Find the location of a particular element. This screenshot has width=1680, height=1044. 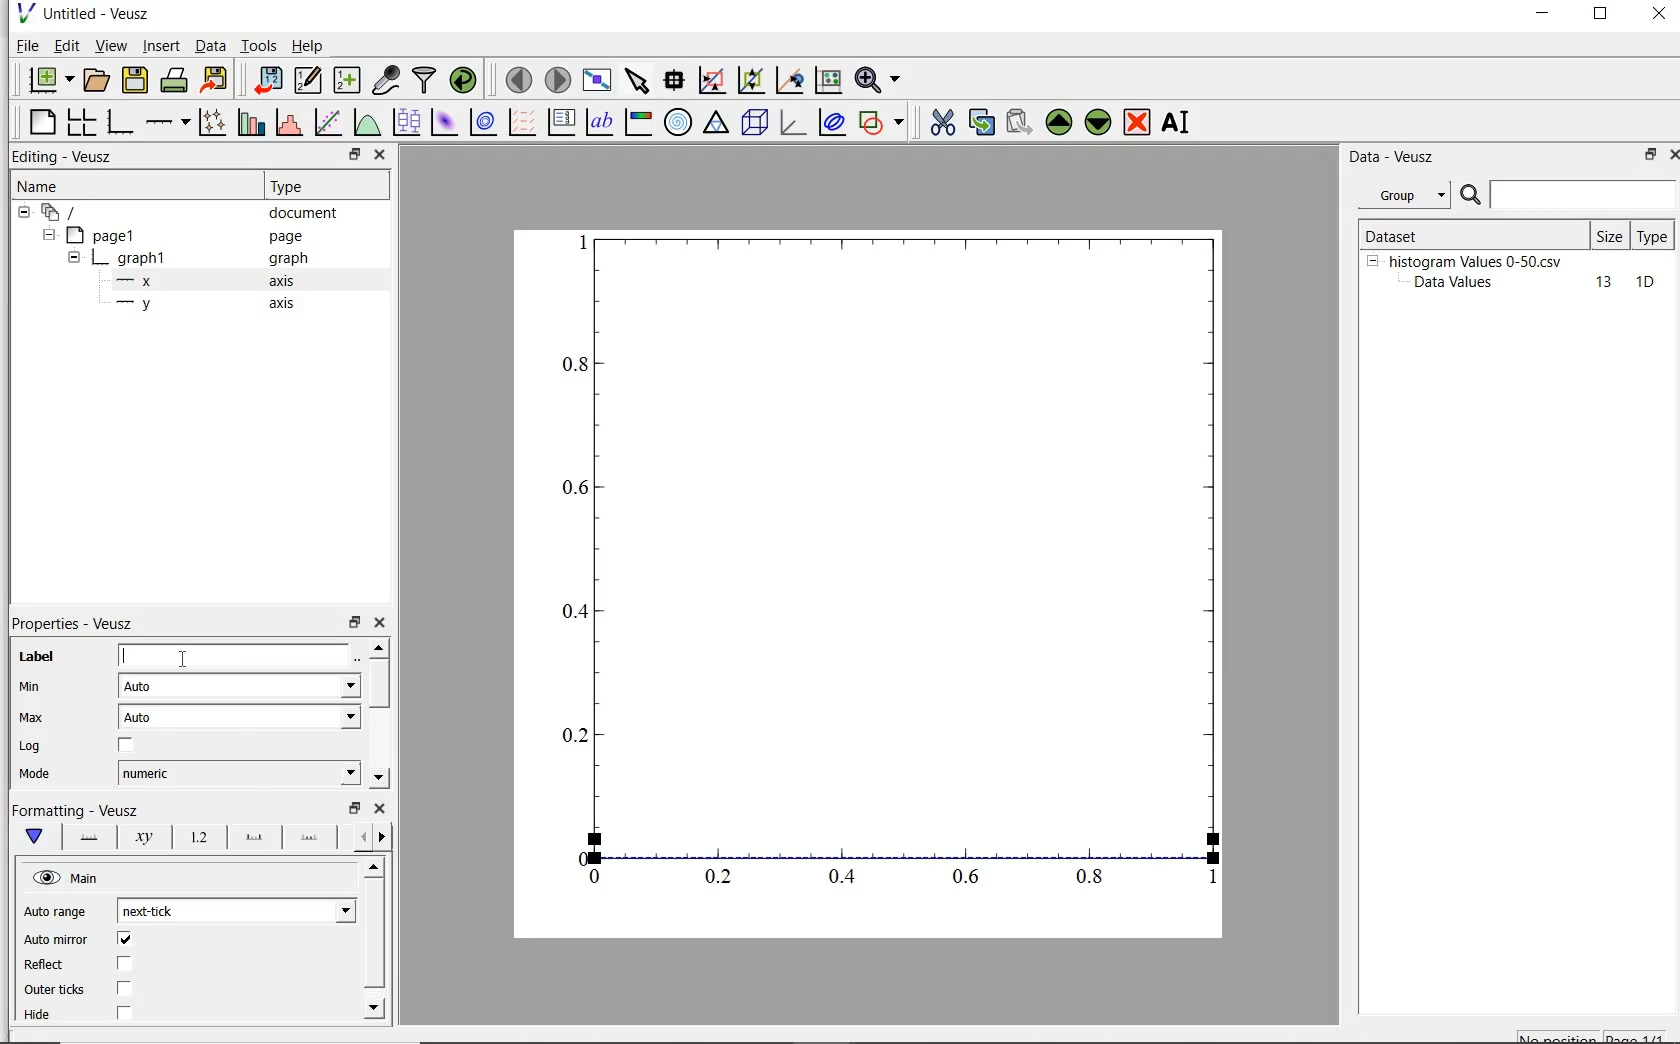

editing-veusz is located at coordinates (63, 157).